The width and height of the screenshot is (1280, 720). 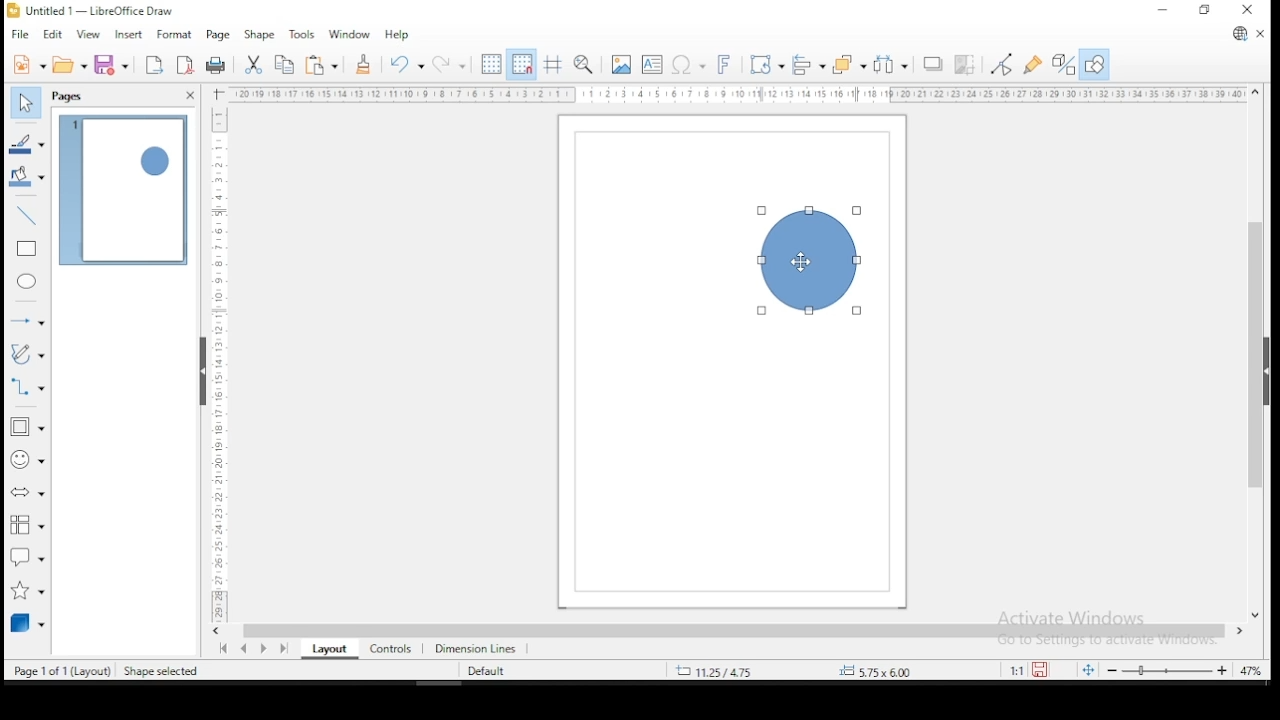 What do you see at coordinates (28, 281) in the screenshot?
I see `ellipse` at bounding box center [28, 281].